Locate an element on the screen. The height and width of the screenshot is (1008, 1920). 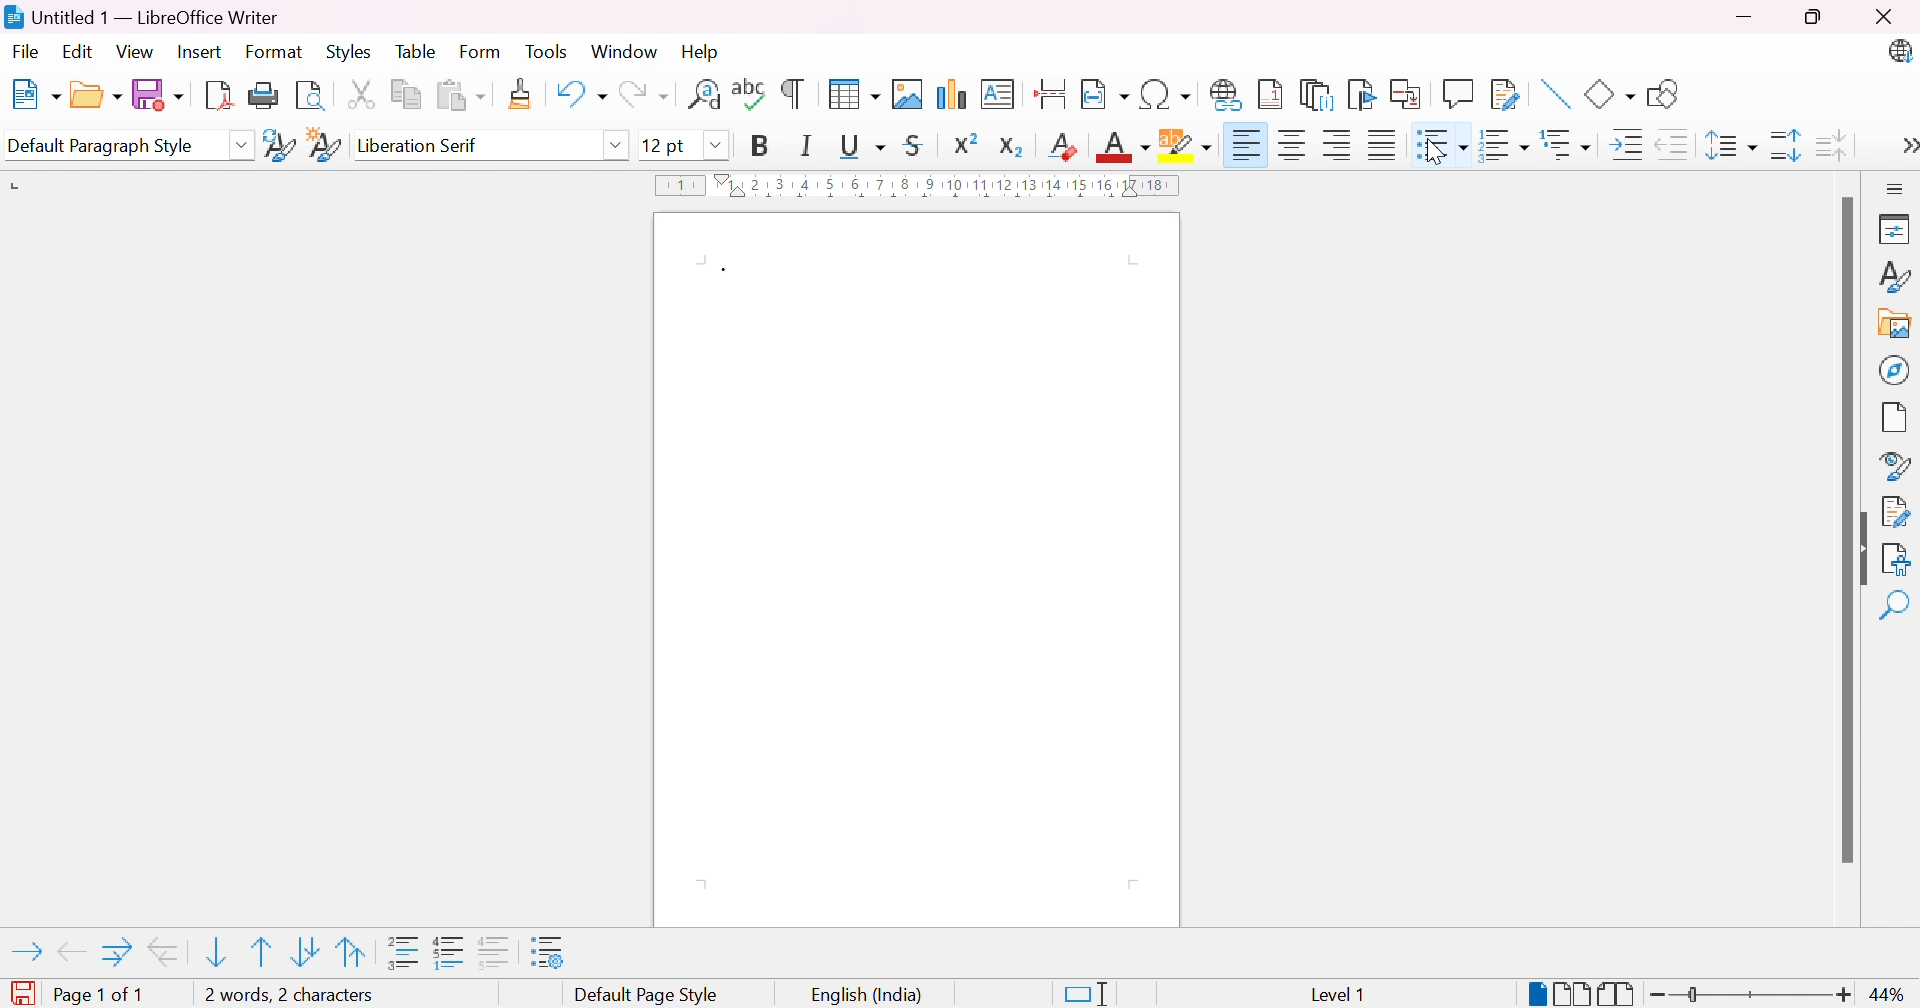
Tools is located at coordinates (546, 51).